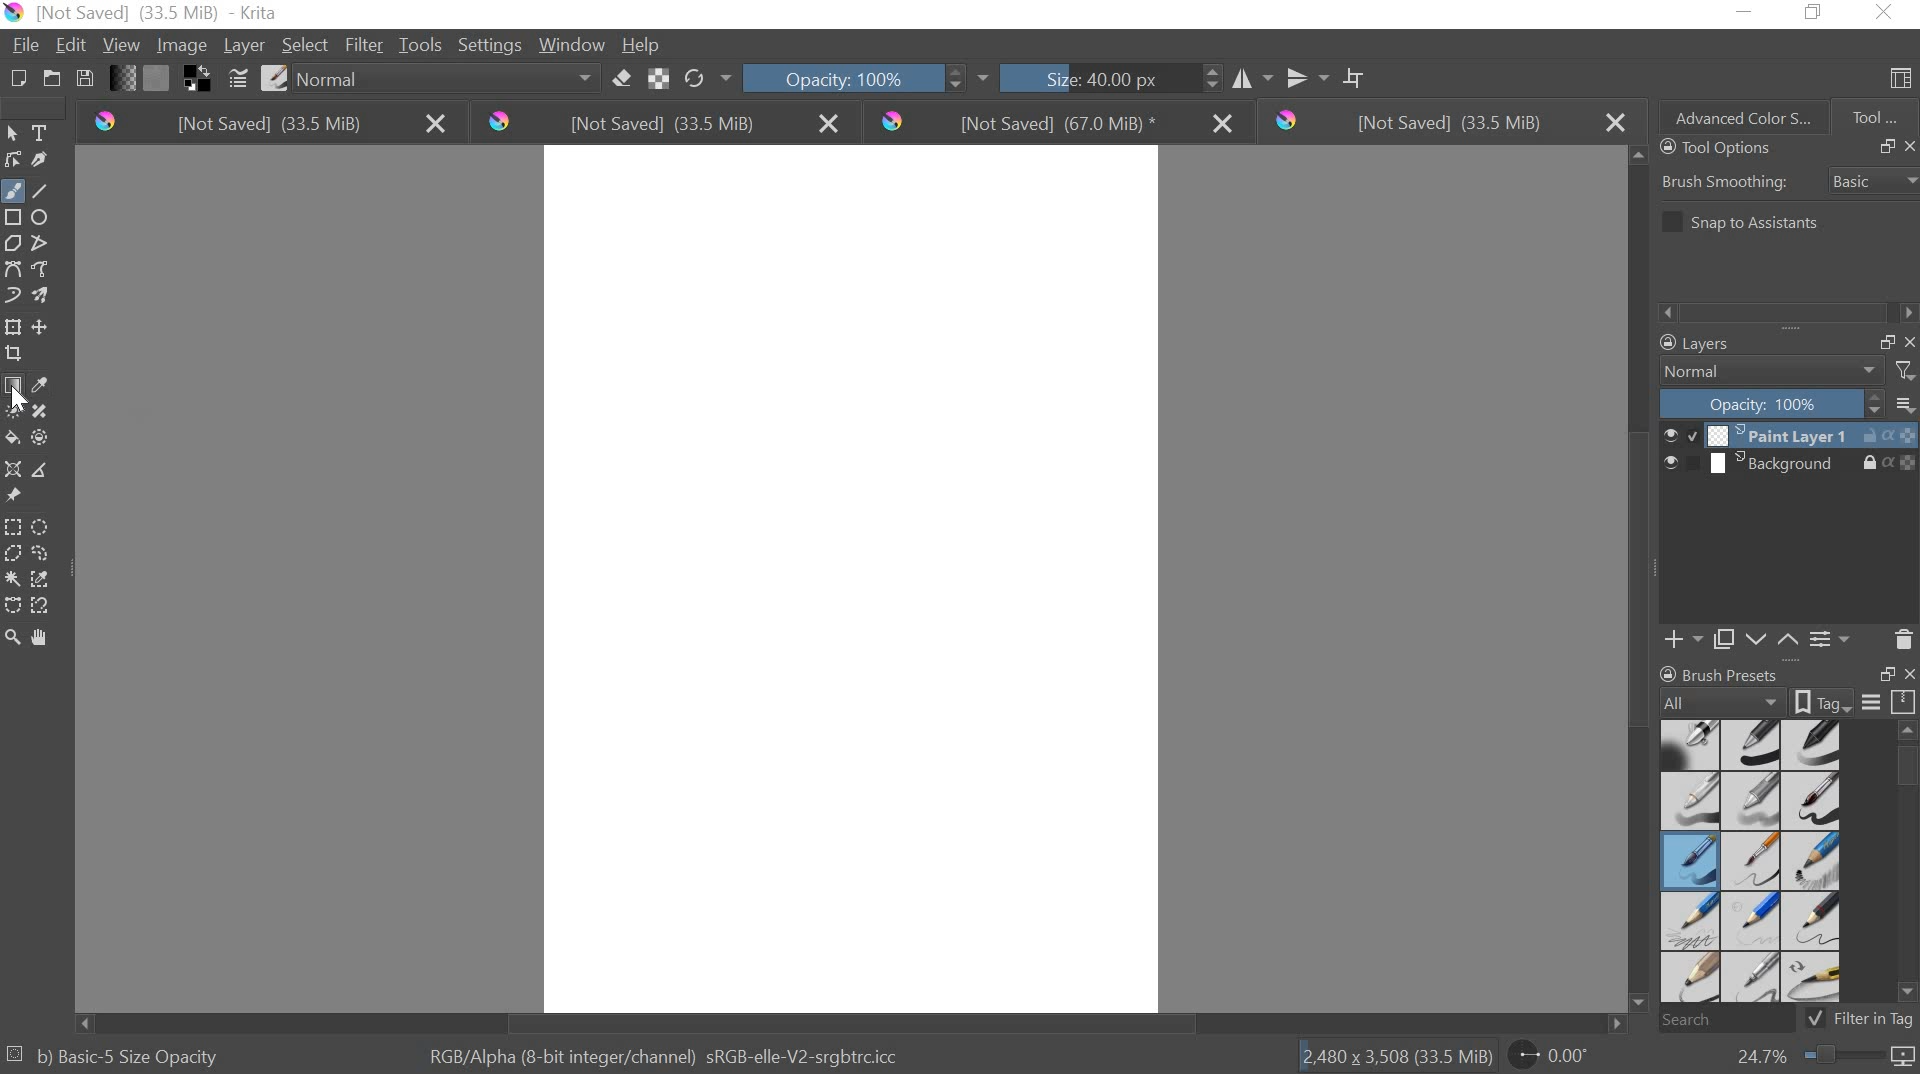  What do you see at coordinates (121, 1054) in the screenshot?
I see `b) basic 5 size opacity` at bounding box center [121, 1054].